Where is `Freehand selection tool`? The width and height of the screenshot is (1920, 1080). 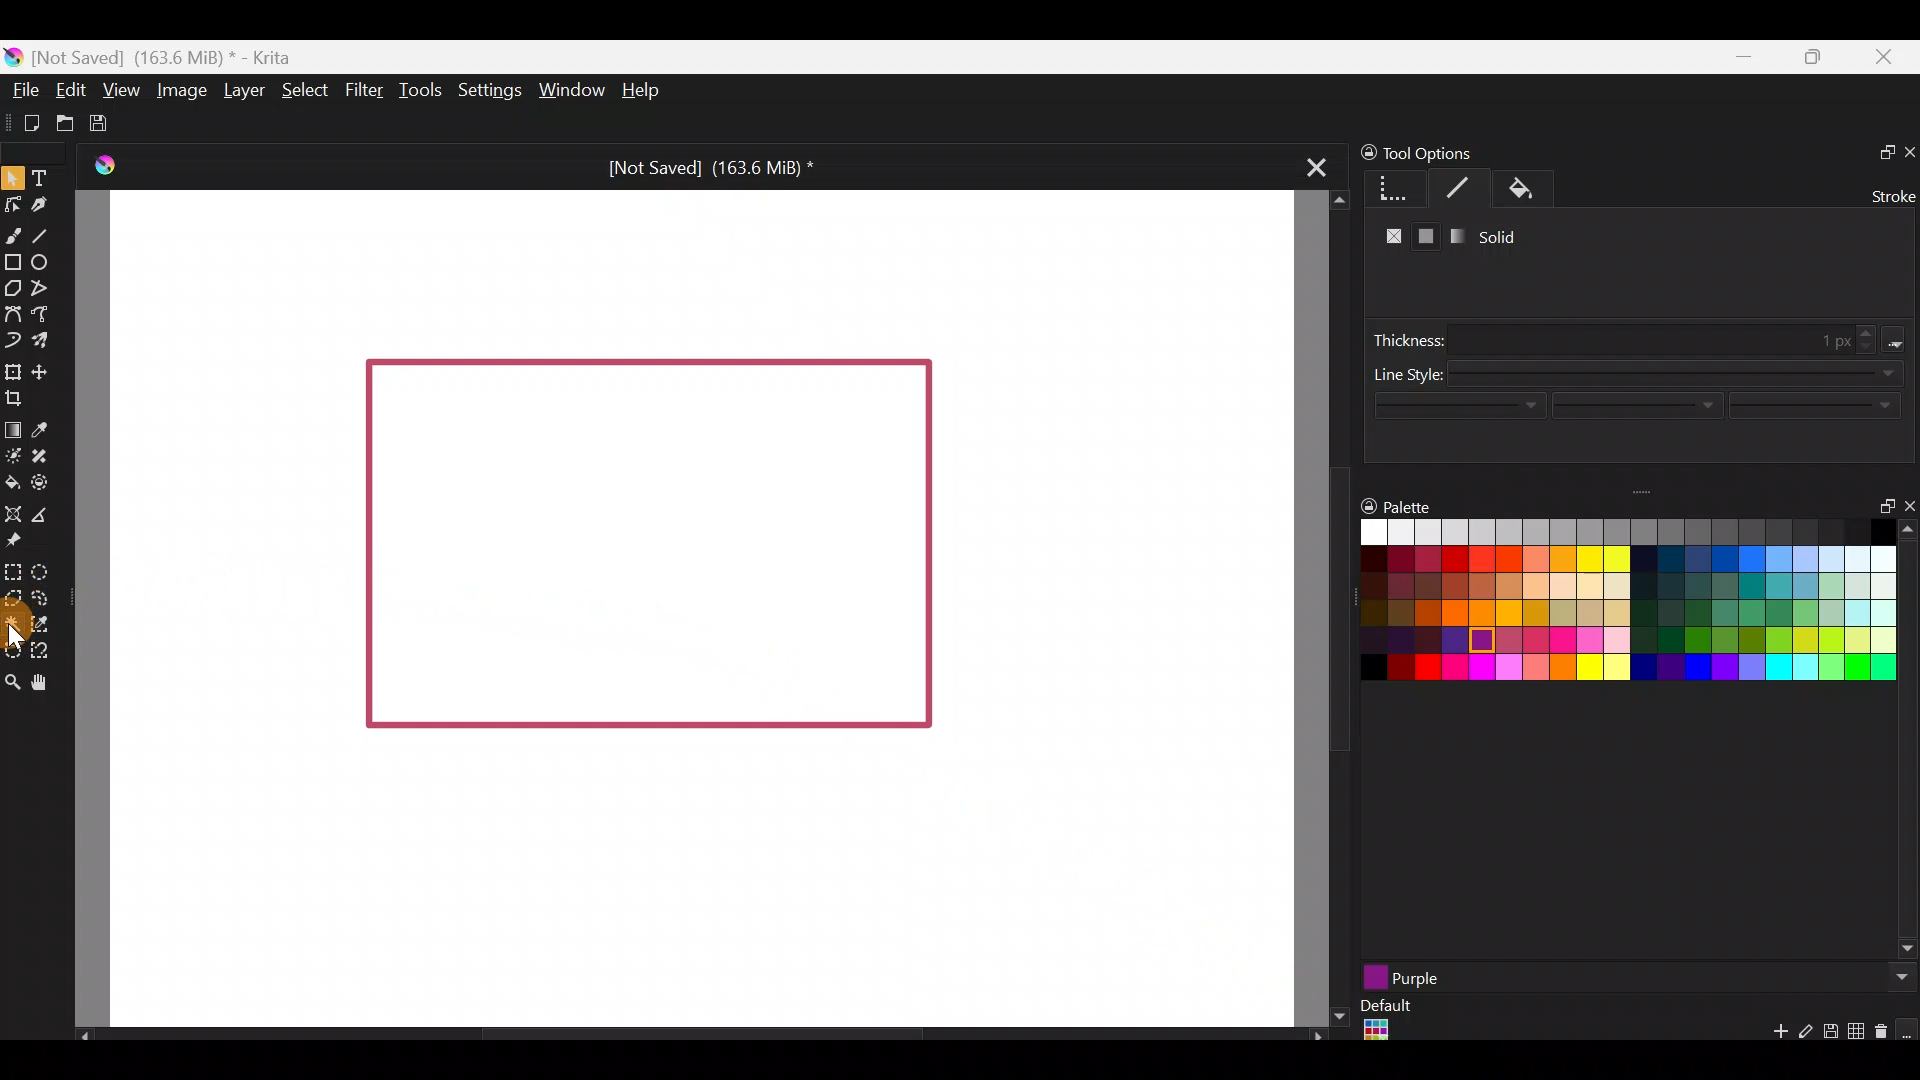
Freehand selection tool is located at coordinates (42, 596).